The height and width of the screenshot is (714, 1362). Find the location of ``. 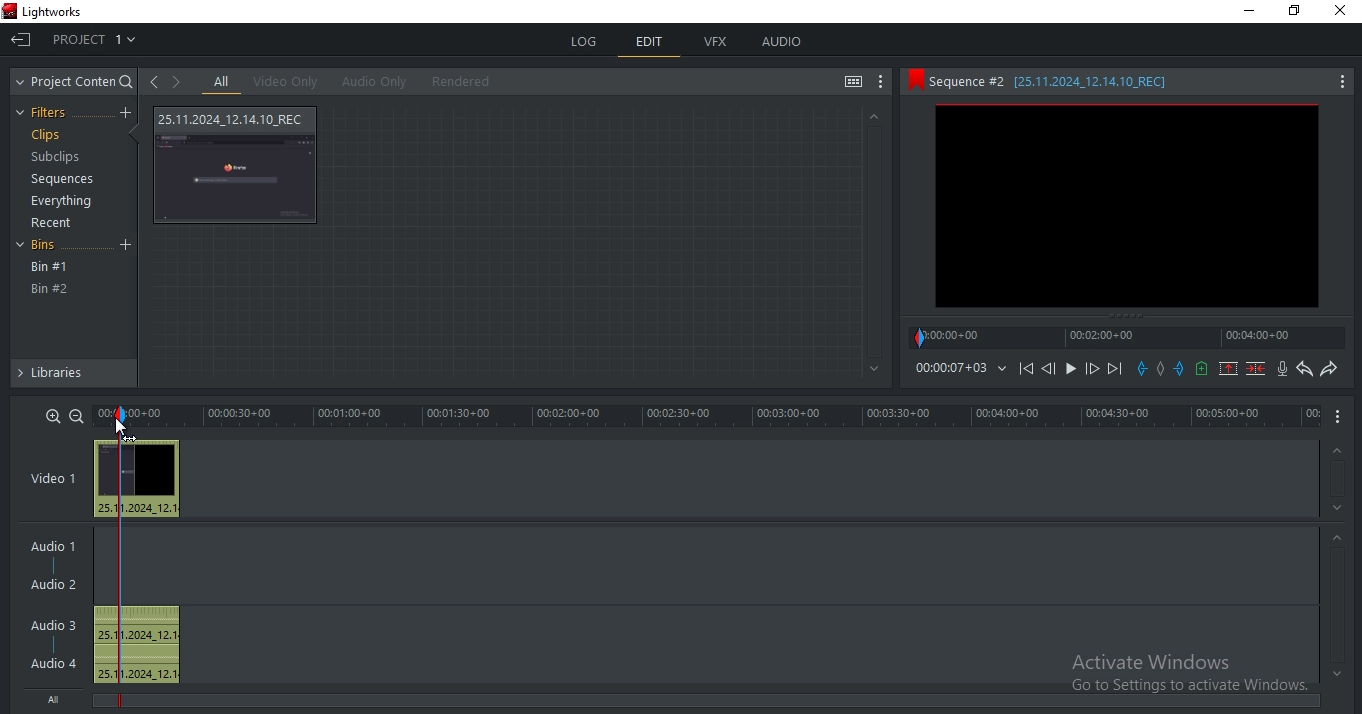

 is located at coordinates (855, 80).